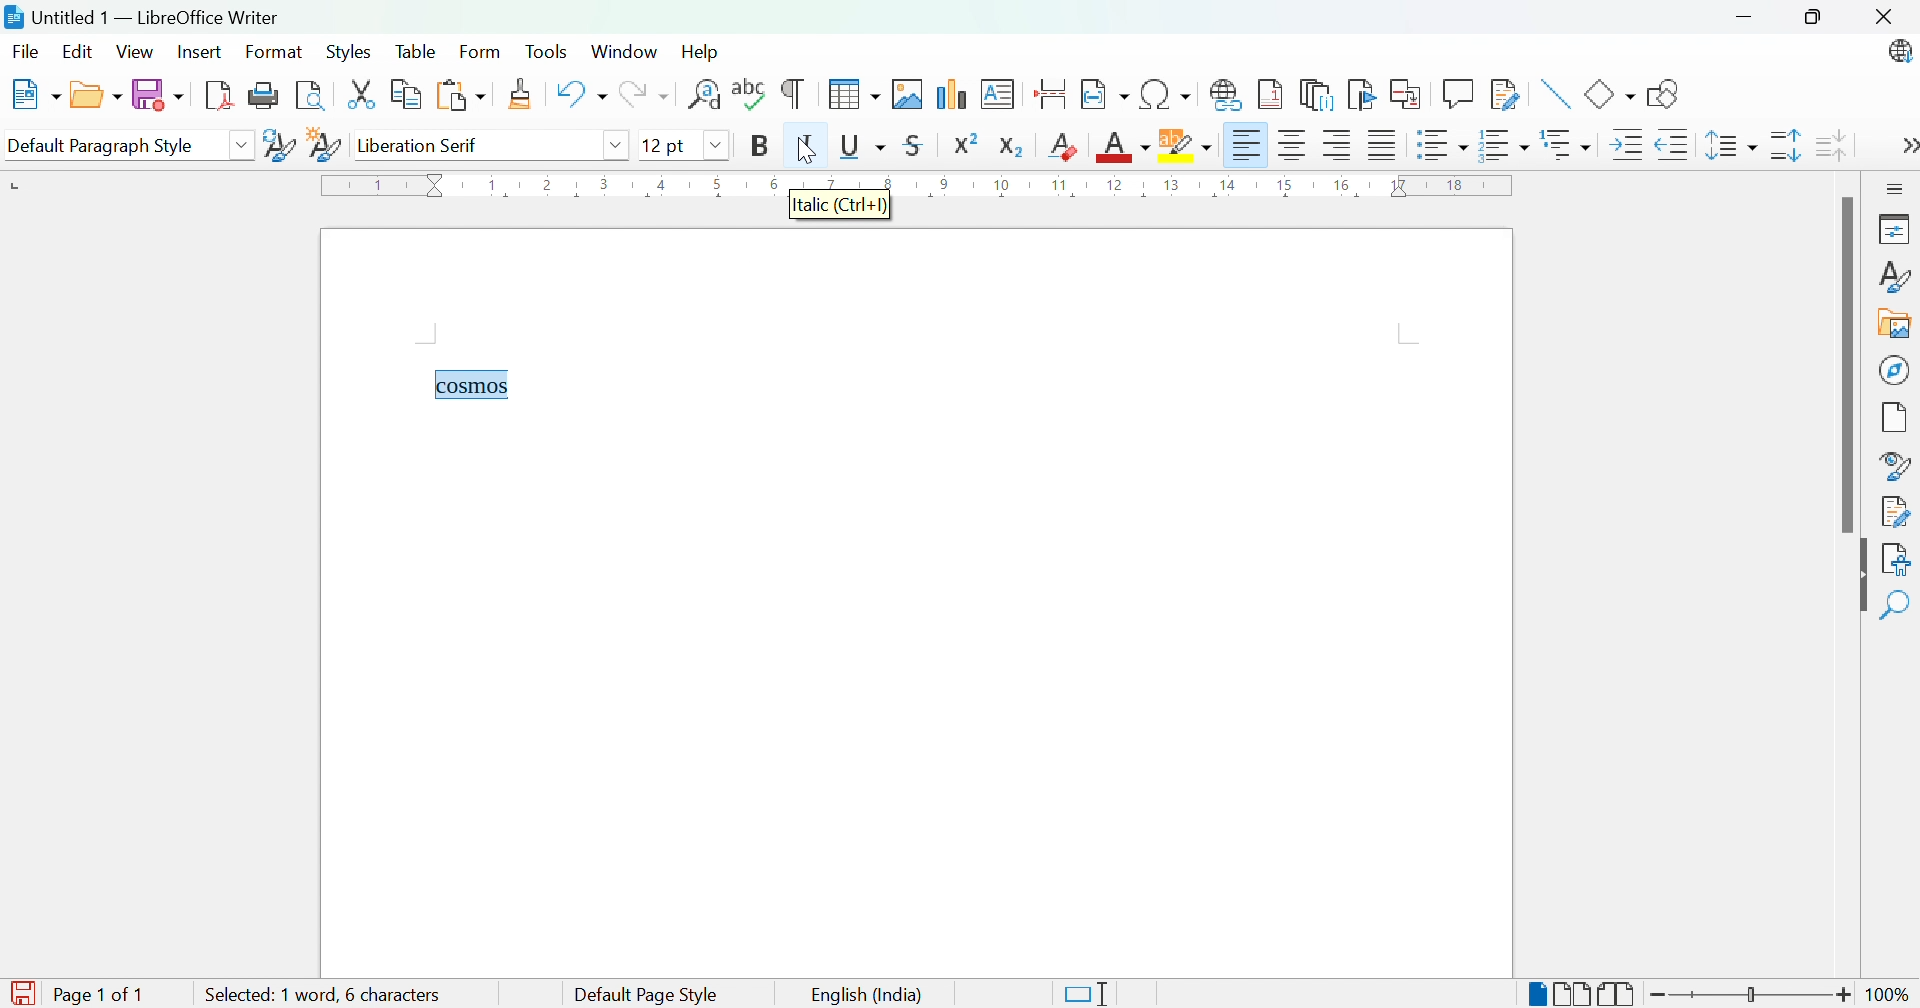 The width and height of the screenshot is (1920, 1008). Describe the element at coordinates (1893, 54) in the screenshot. I see `LibreOffice update available` at that location.